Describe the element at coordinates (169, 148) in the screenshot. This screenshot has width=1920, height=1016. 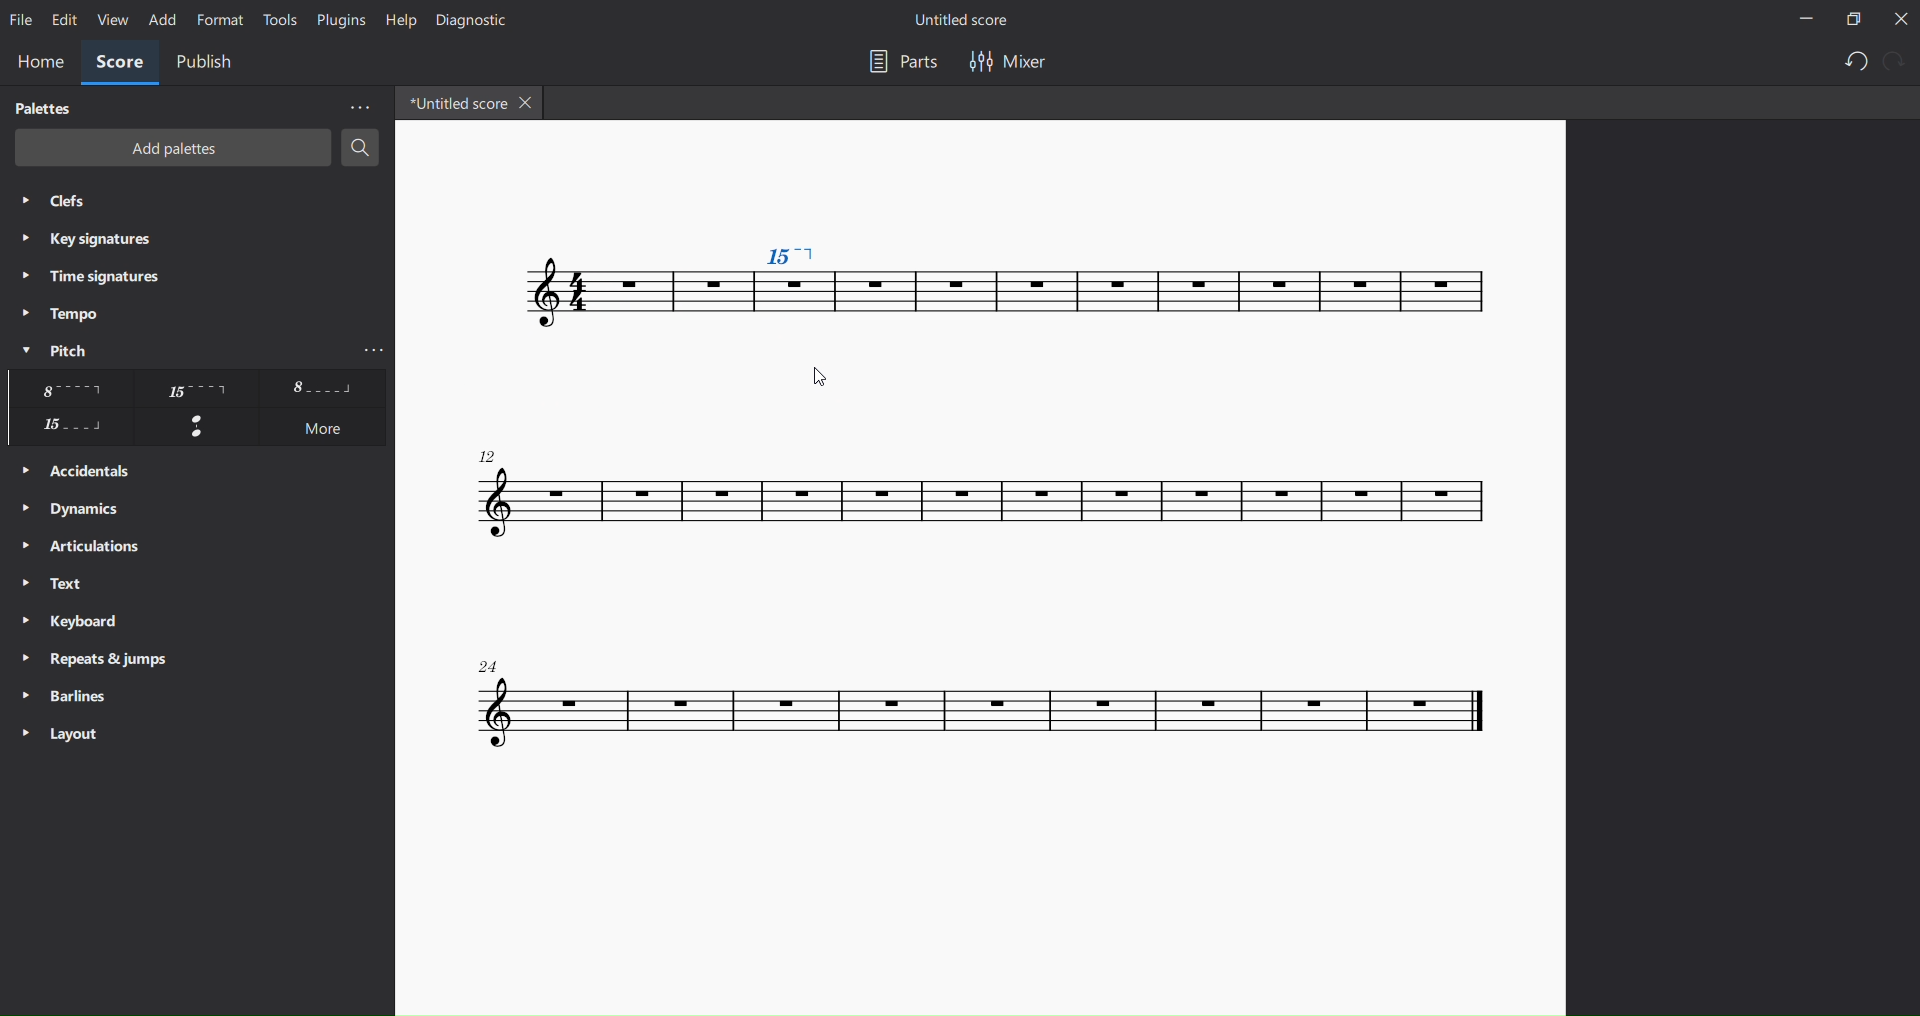
I see `add palettes` at that location.